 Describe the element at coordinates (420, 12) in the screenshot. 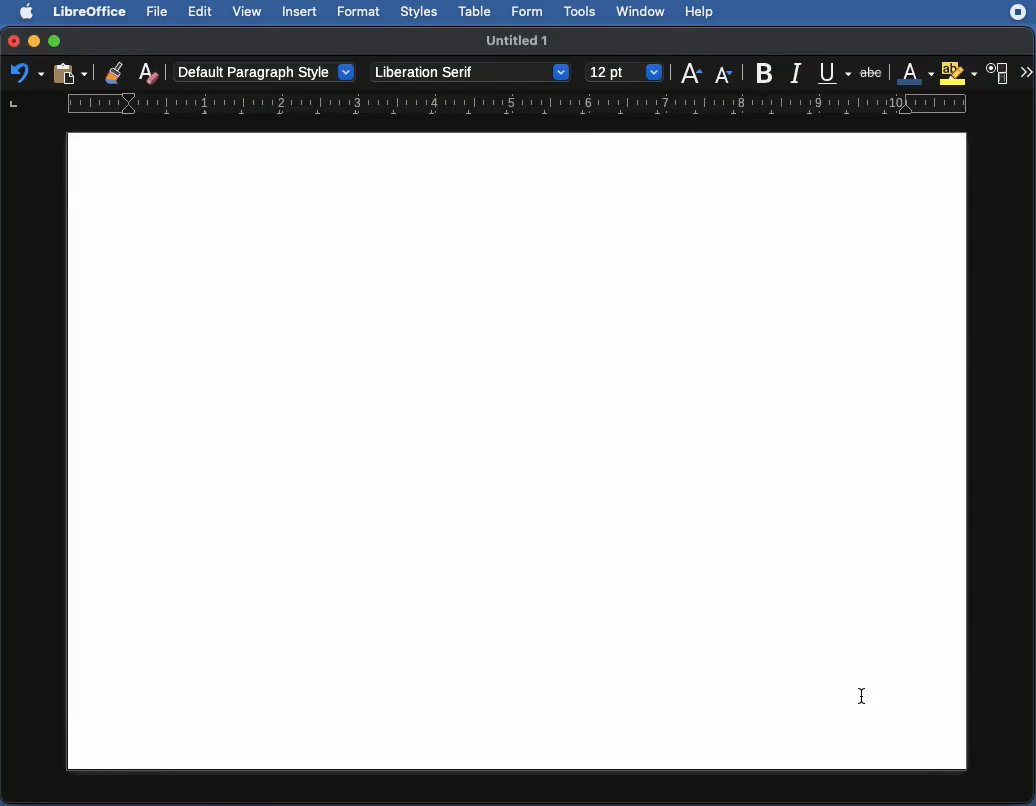

I see `Styles` at that location.